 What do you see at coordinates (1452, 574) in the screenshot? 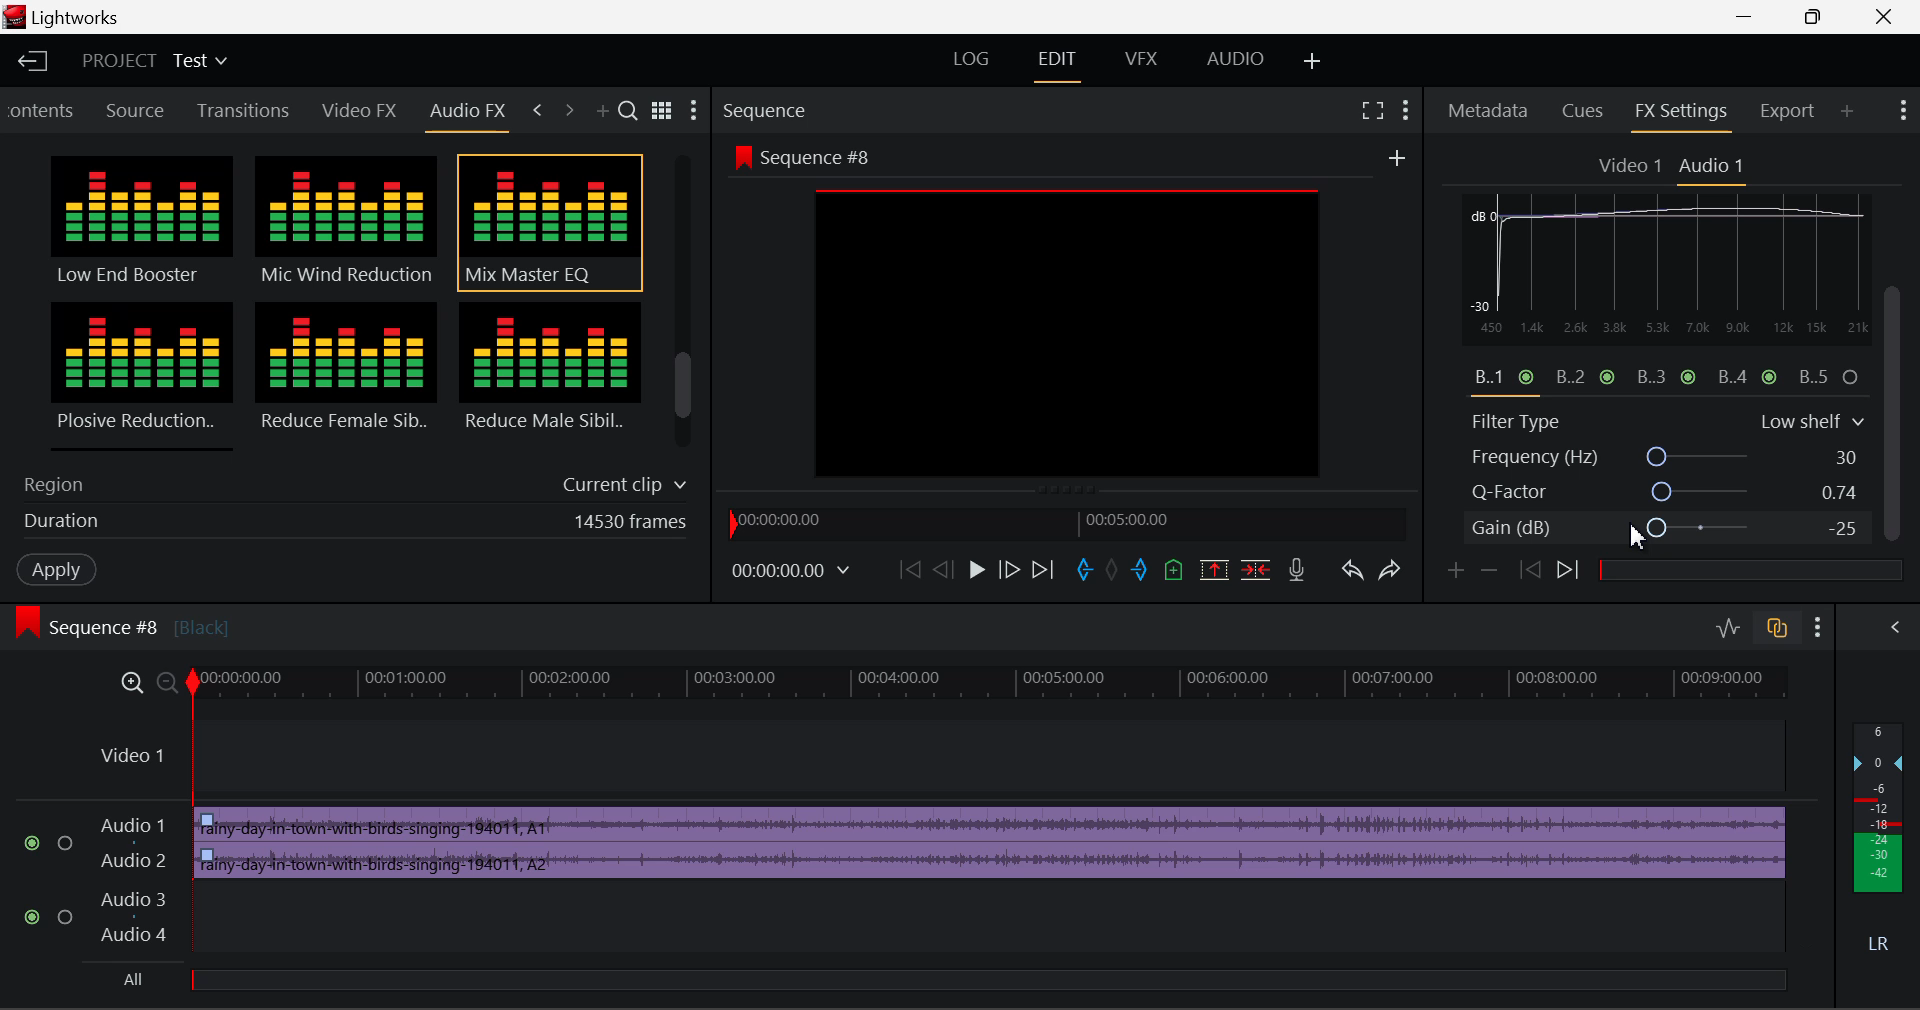
I see `Add keyframe` at bounding box center [1452, 574].